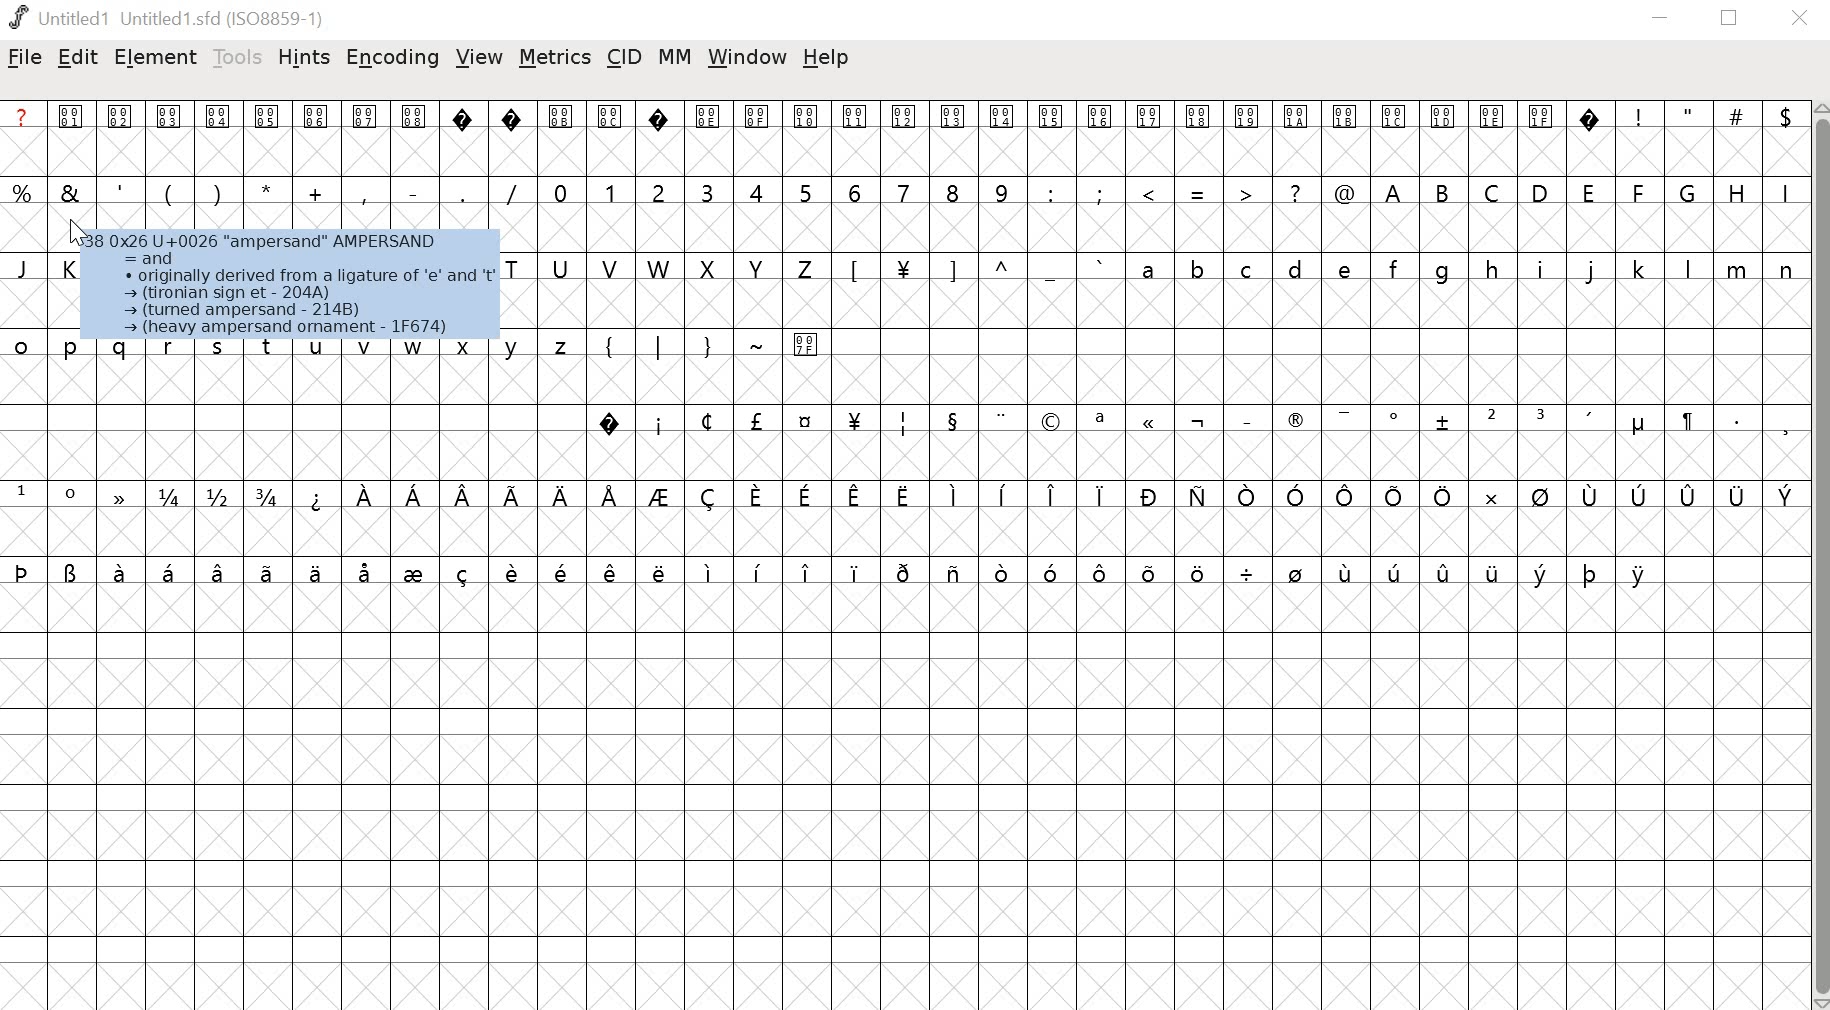 Image resolution: width=1830 pixels, height=1010 pixels. I want to click on ,, so click(1785, 425).